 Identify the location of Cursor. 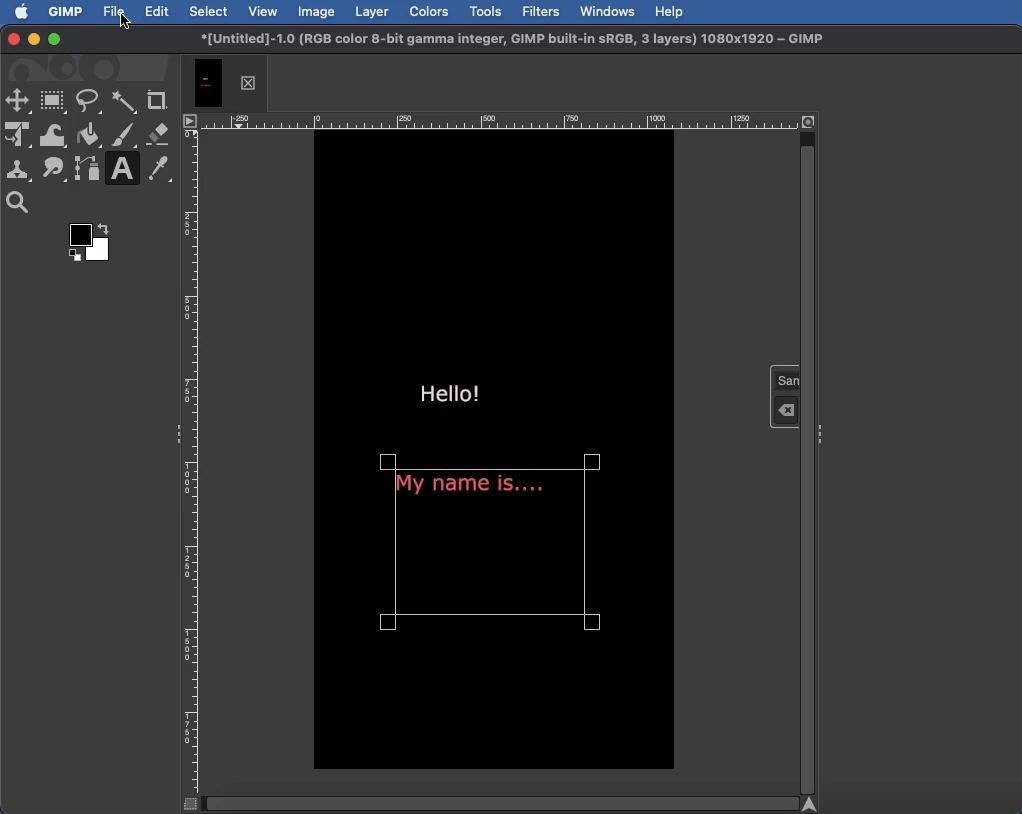
(126, 20).